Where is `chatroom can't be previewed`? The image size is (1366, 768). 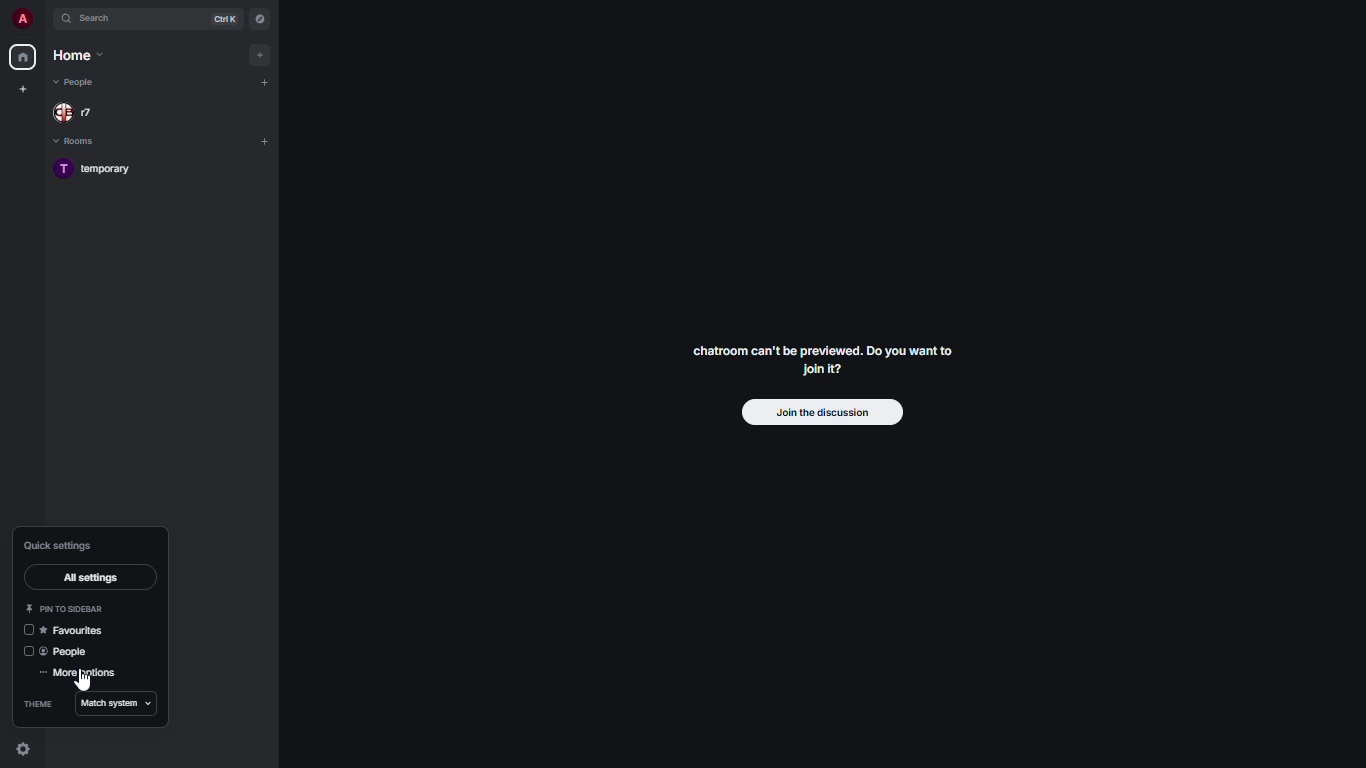 chatroom can't be previewed is located at coordinates (821, 358).